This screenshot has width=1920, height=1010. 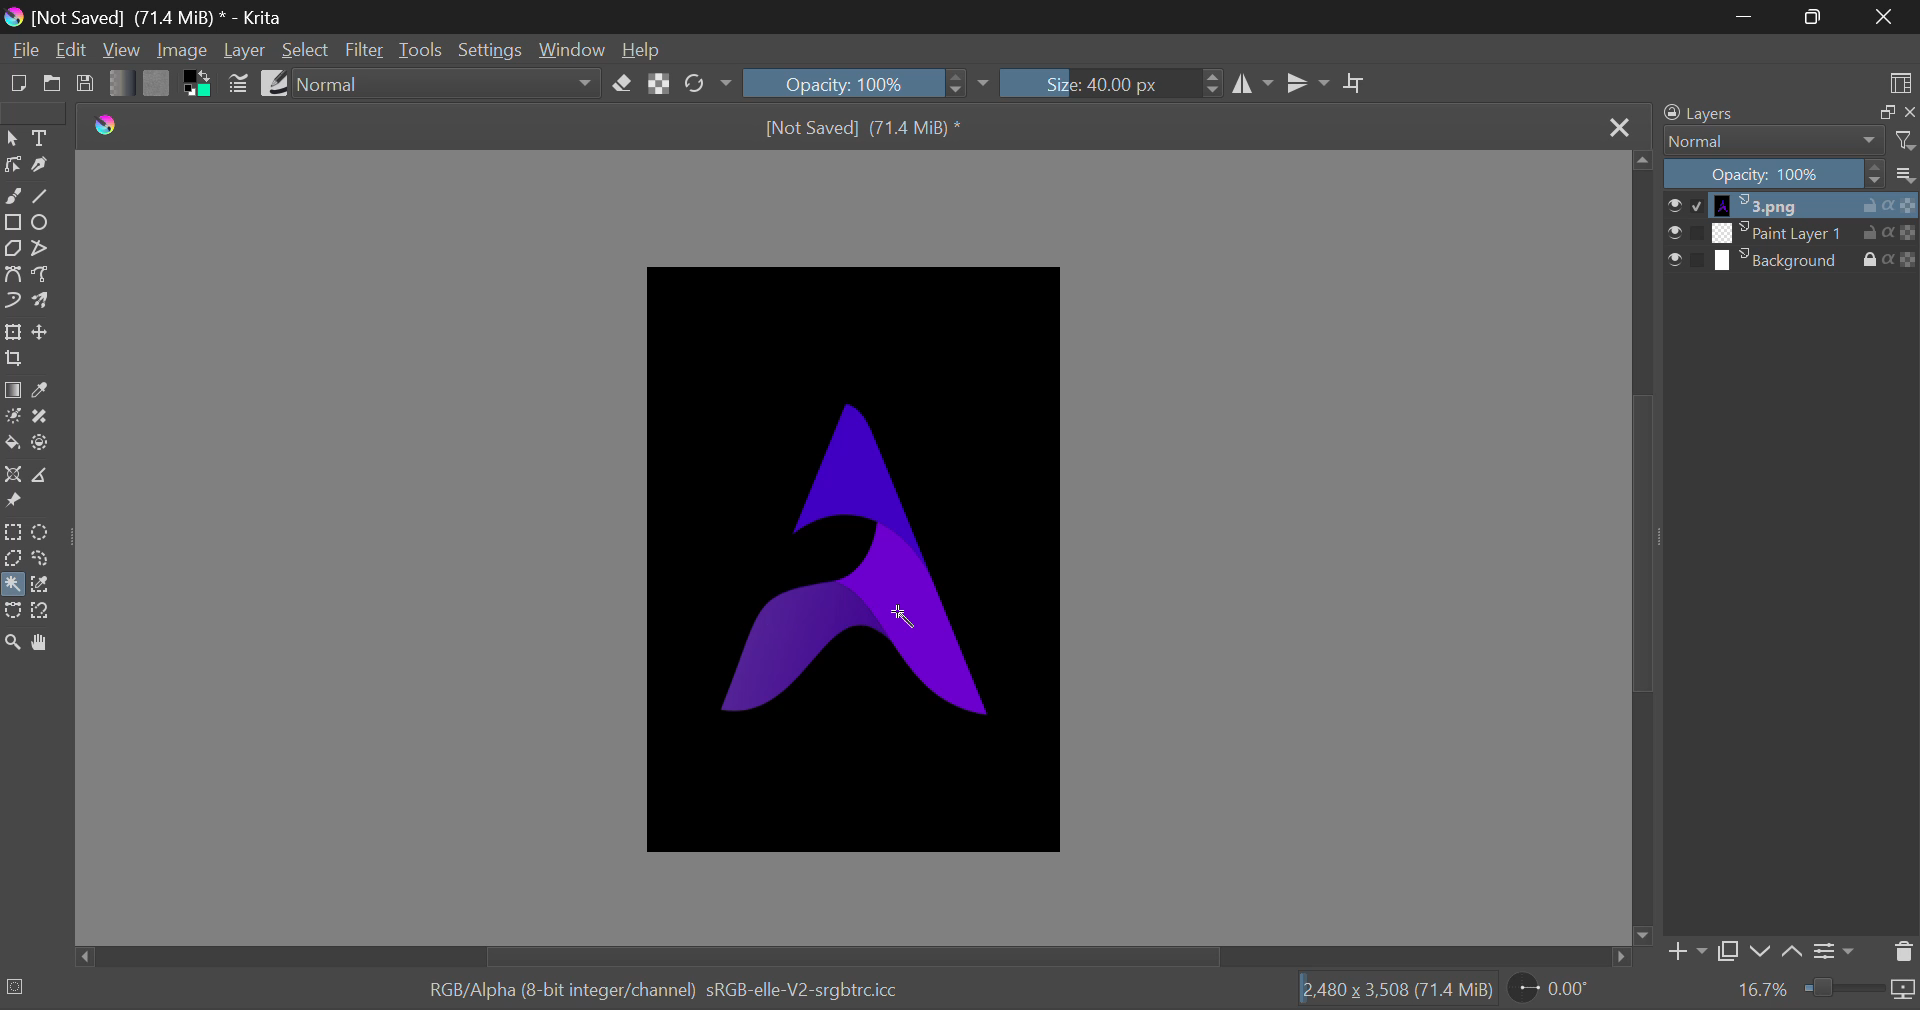 What do you see at coordinates (905, 612) in the screenshot?
I see `Cursor on Image` at bounding box center [905, 612].